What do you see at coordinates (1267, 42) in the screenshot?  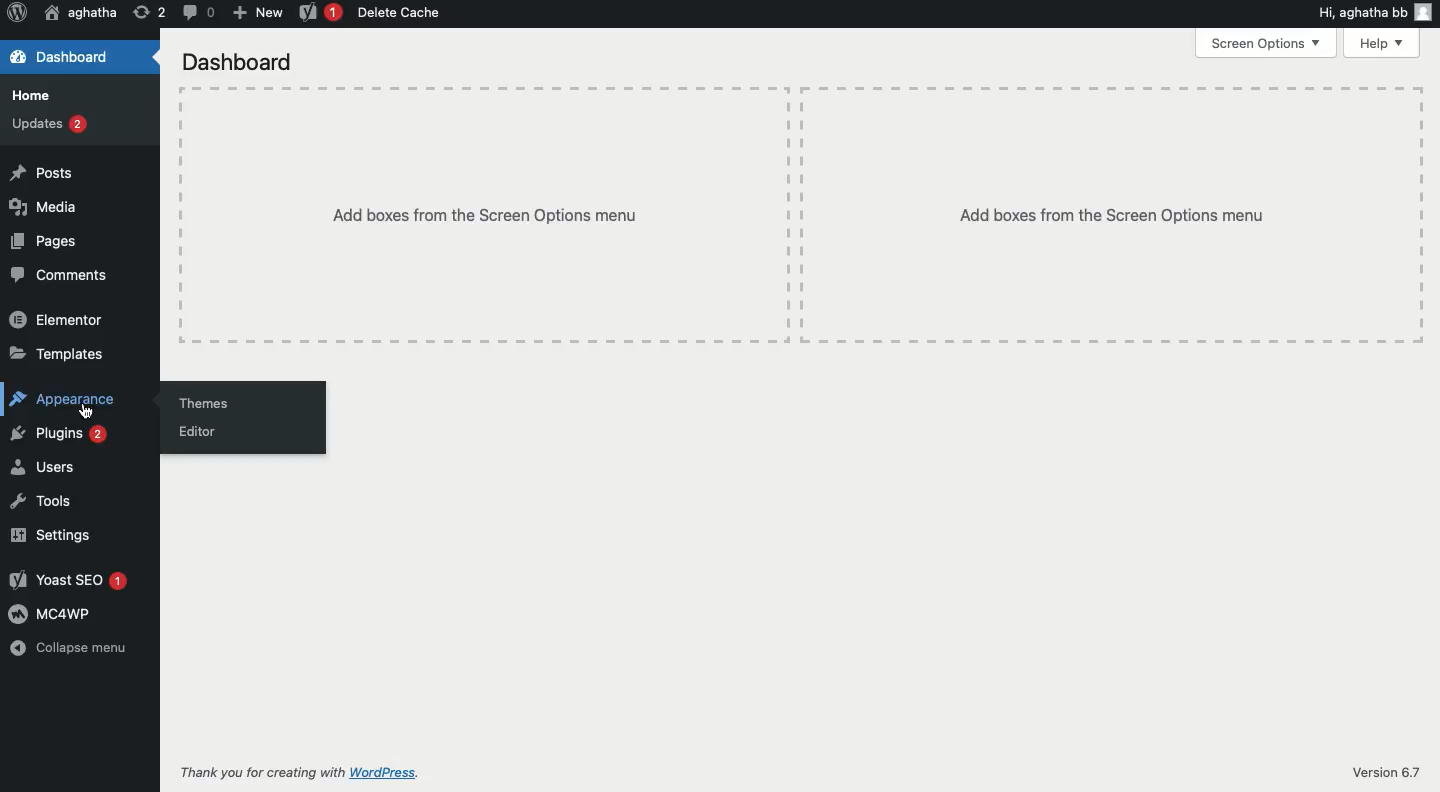 I see `Screen options` at bounding box center [1267, 42].